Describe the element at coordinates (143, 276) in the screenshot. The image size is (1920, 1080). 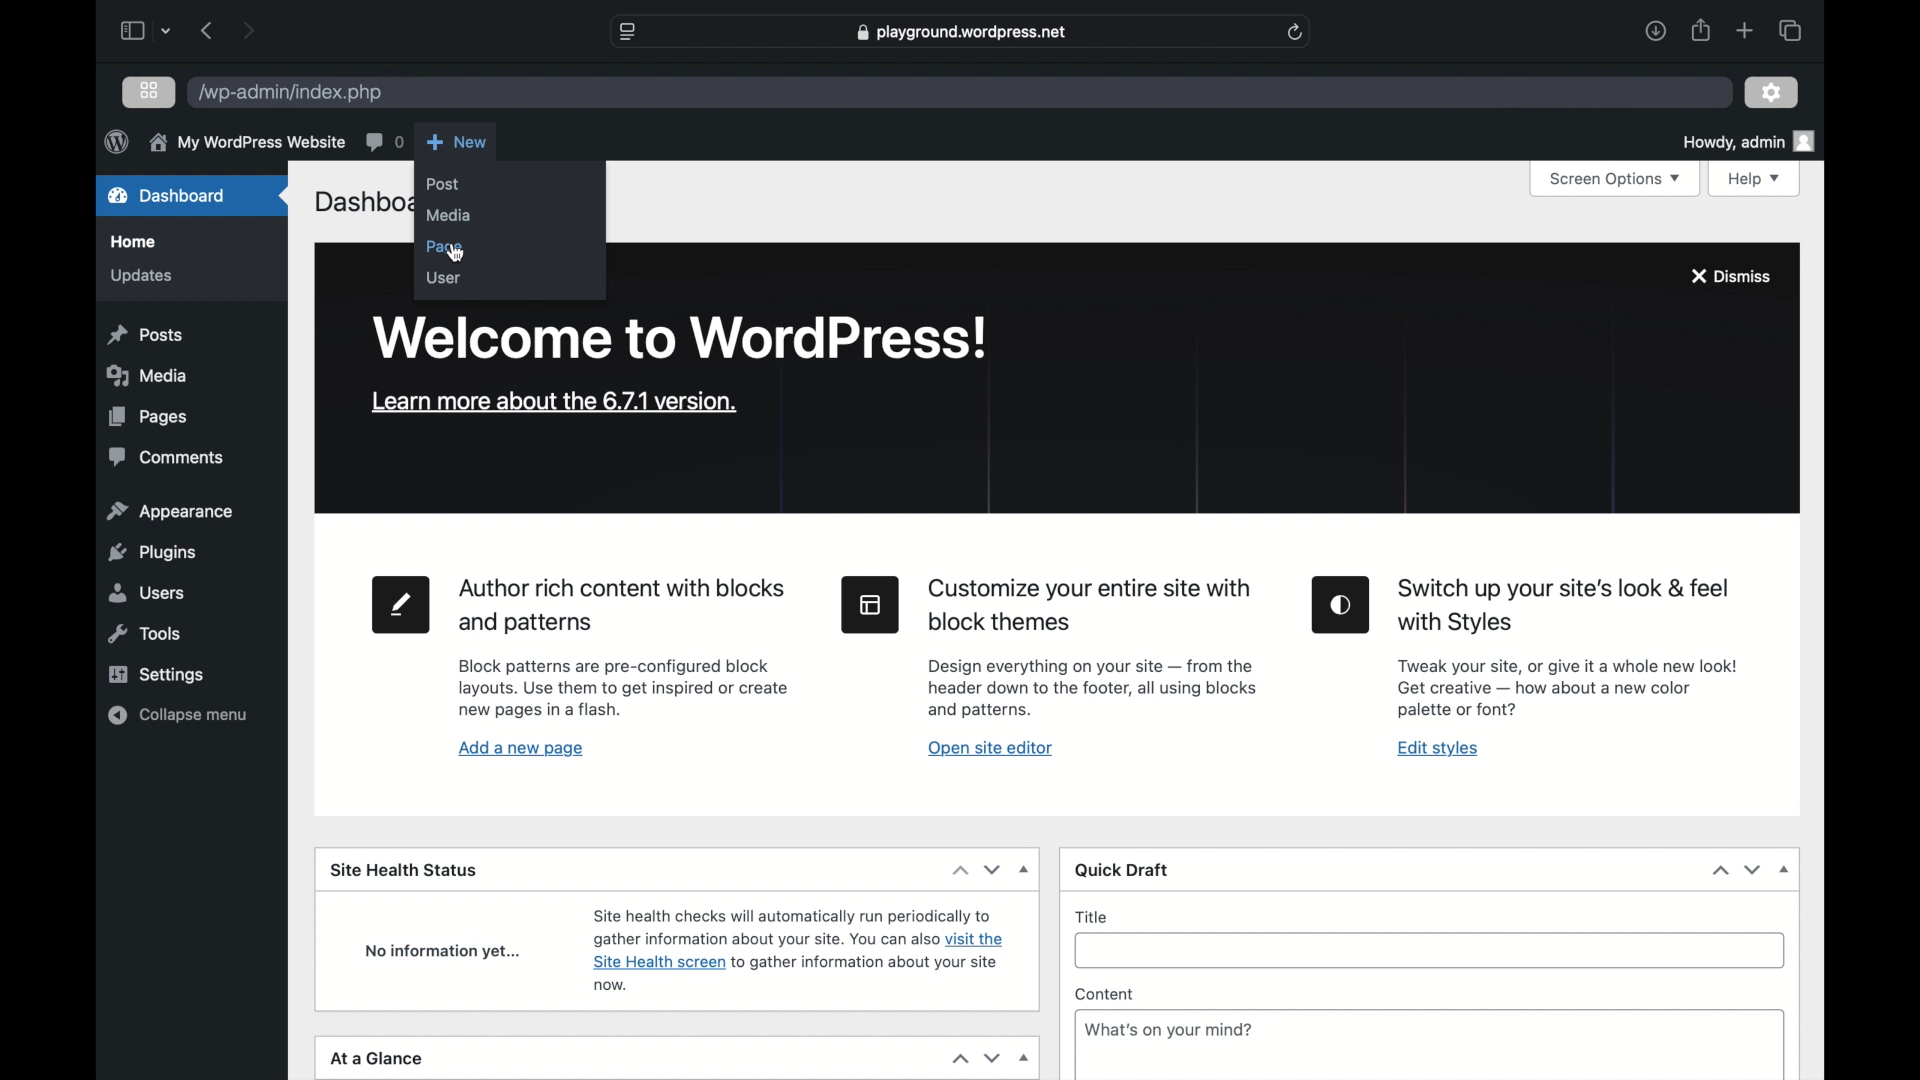
I see `updates` at that location.